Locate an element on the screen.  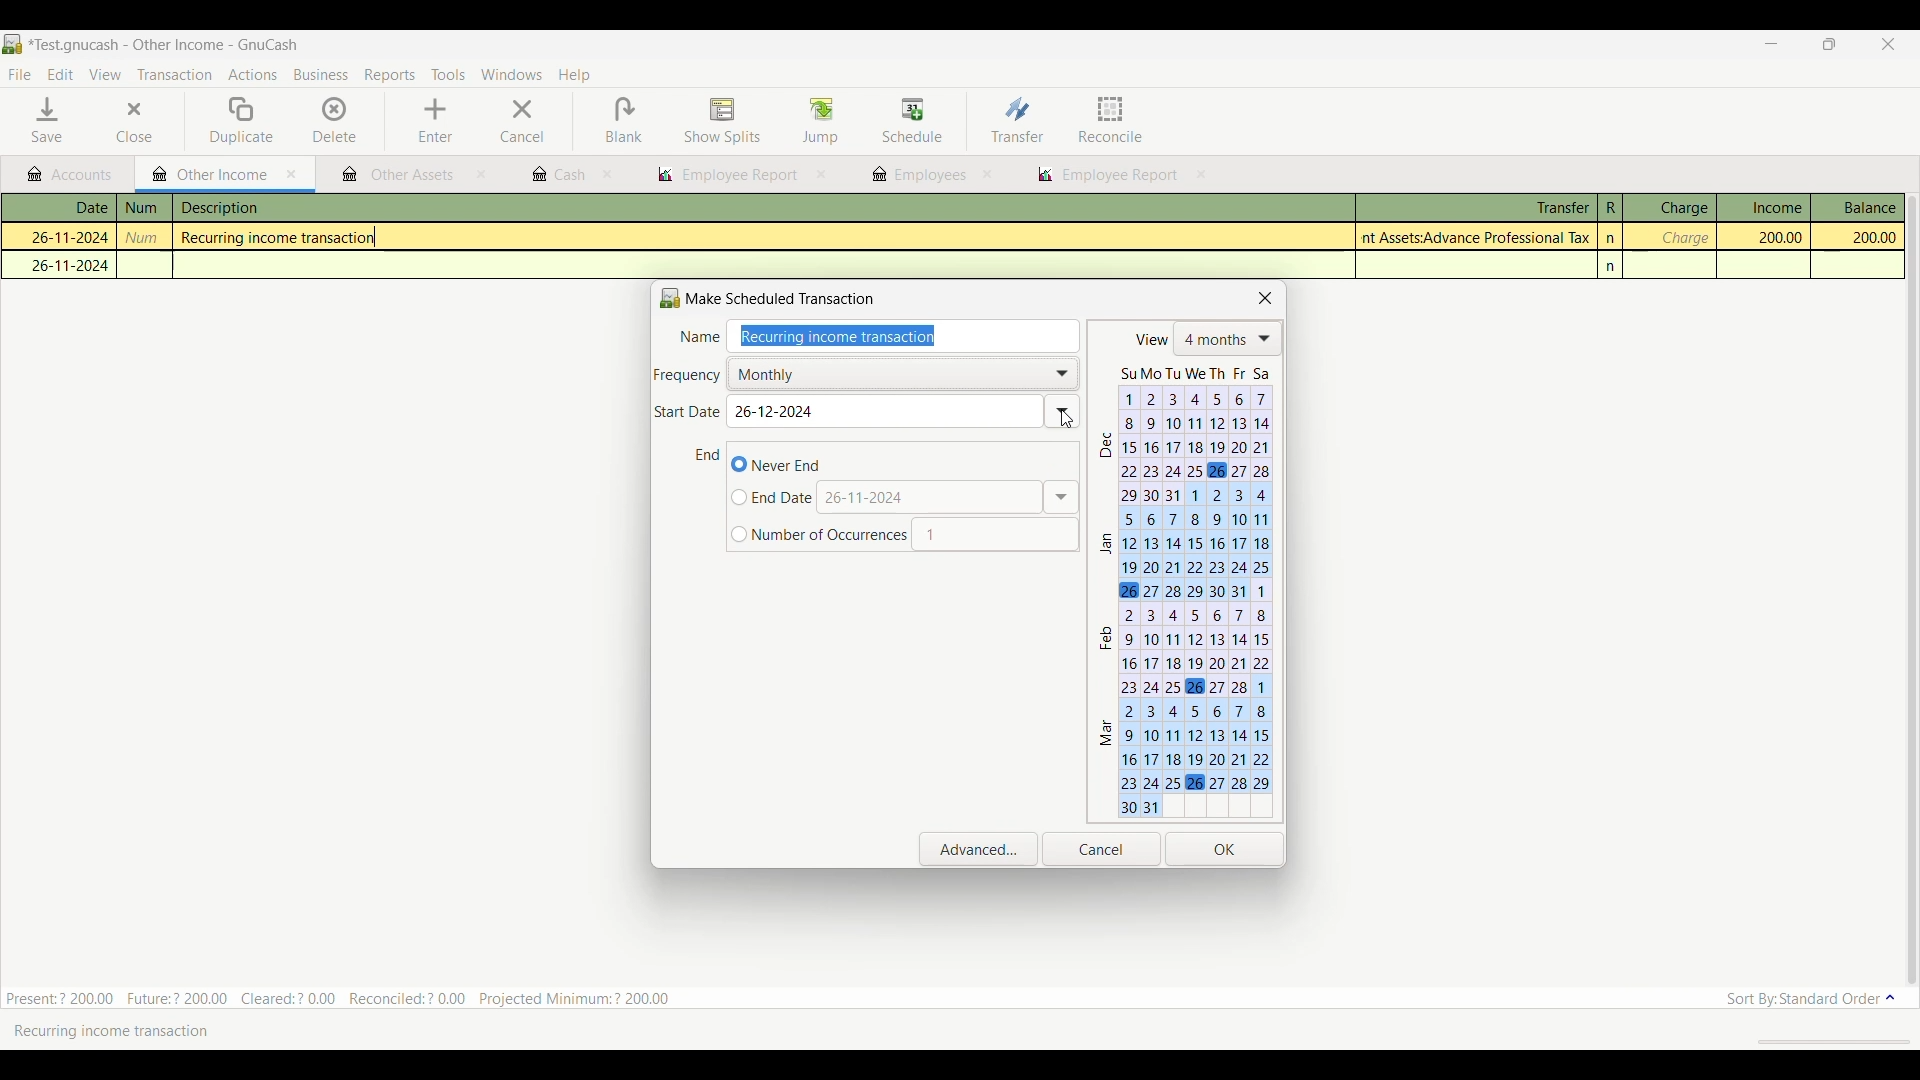
Input specific end date is located at coordinates (773, 498).